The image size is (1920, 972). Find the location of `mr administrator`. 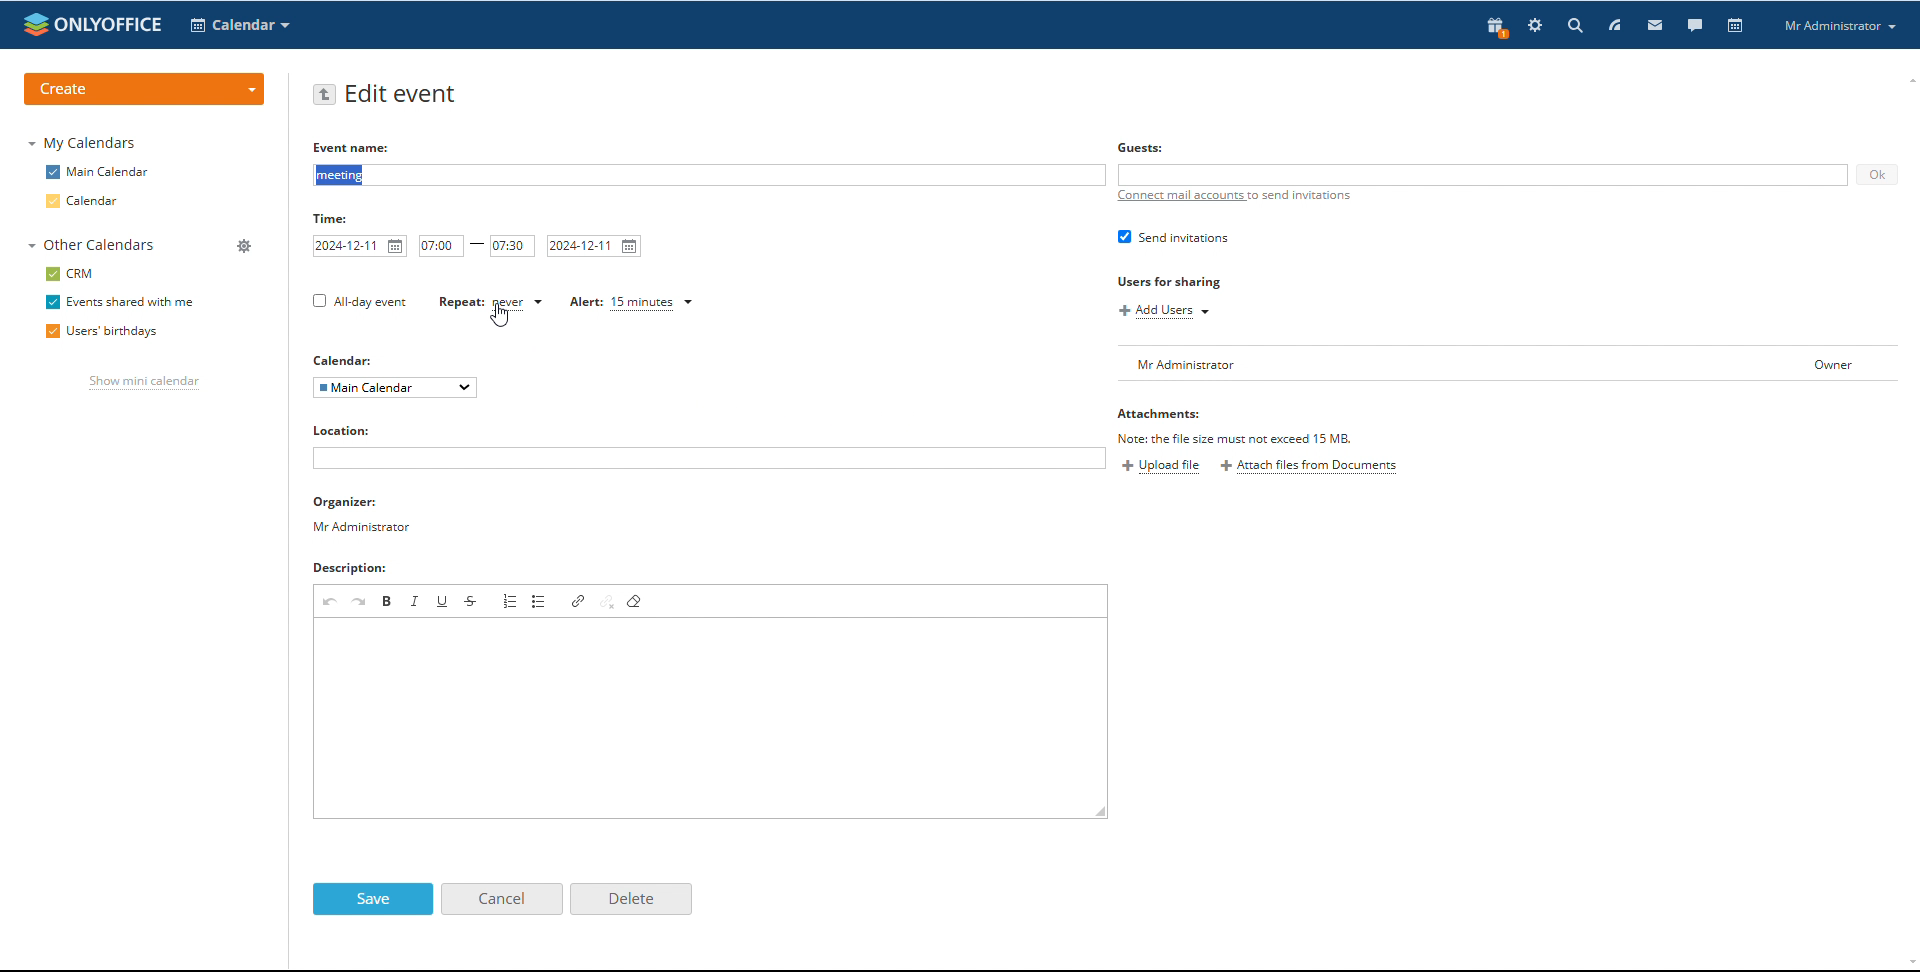

mr administrator is located at coordinates (368, 531).